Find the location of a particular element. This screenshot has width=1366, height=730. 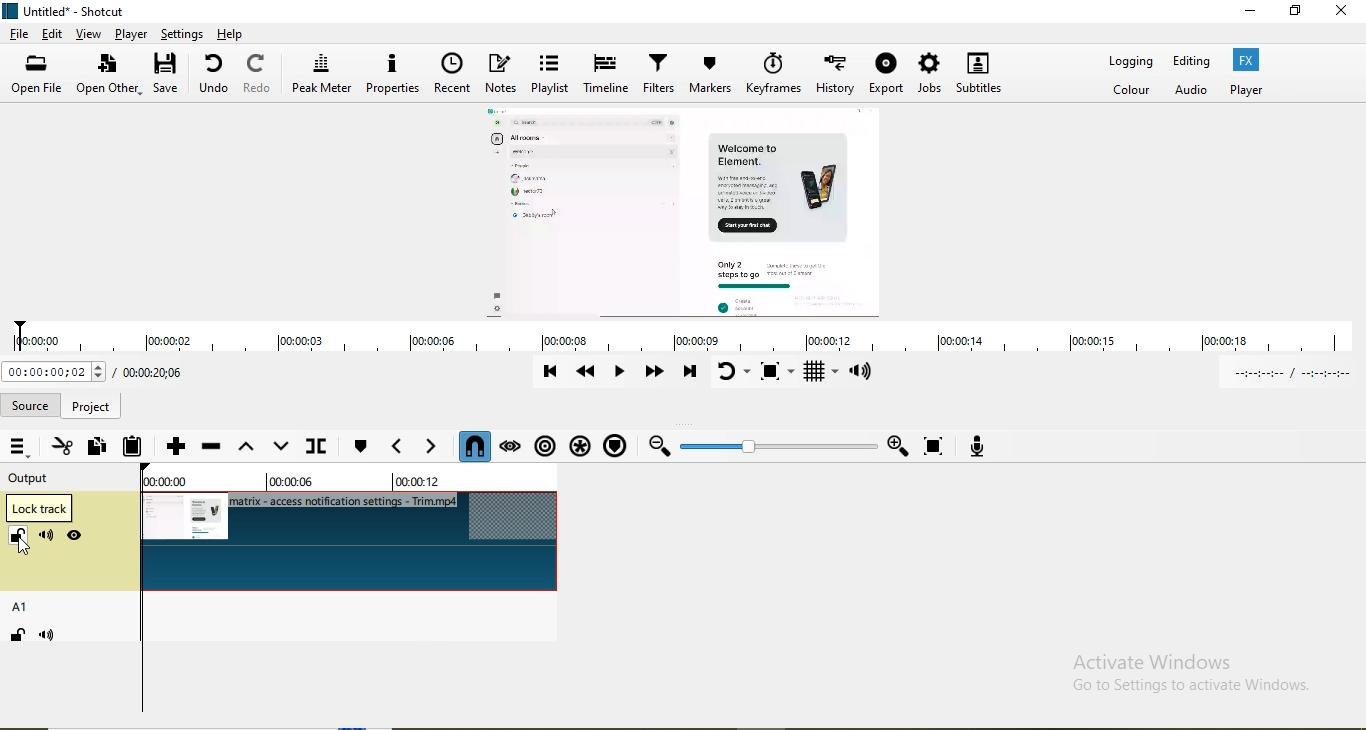

Media view  is located at coordinates (689, 212).